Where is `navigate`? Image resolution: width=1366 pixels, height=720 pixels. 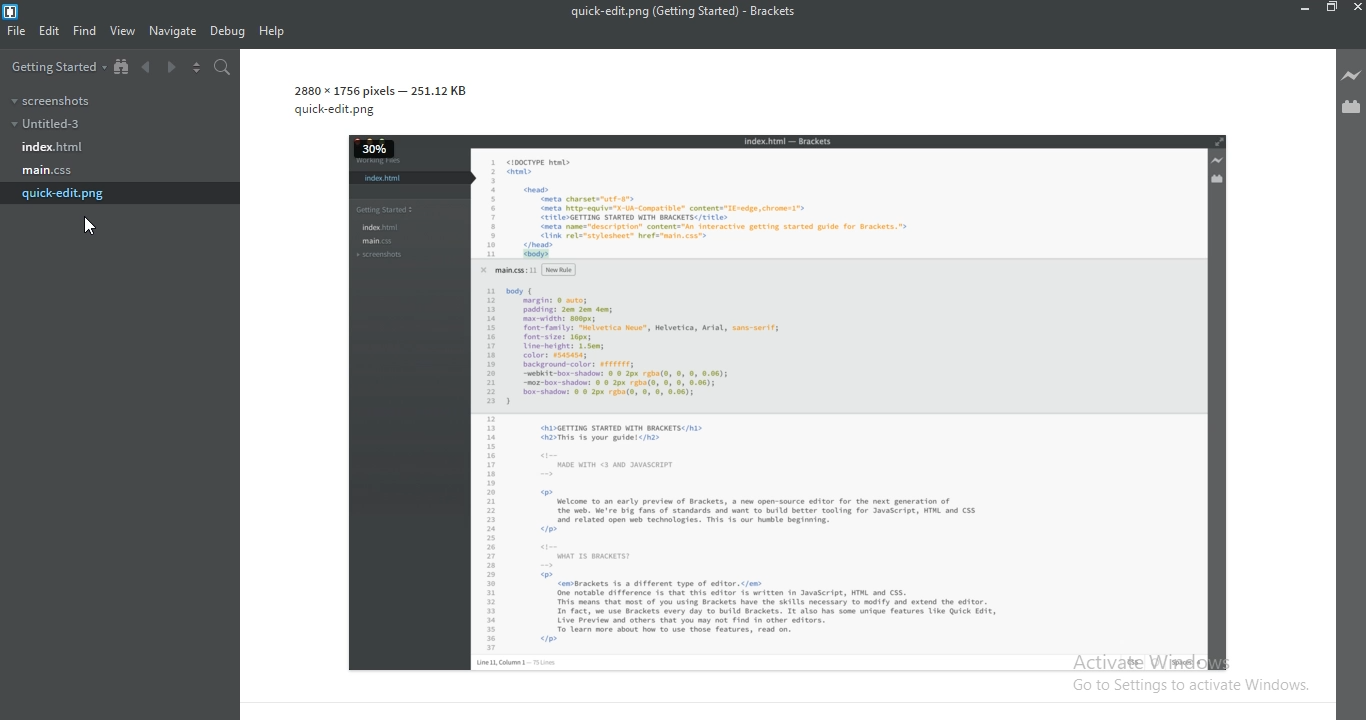 navigate is located at coordinates (172, 31).